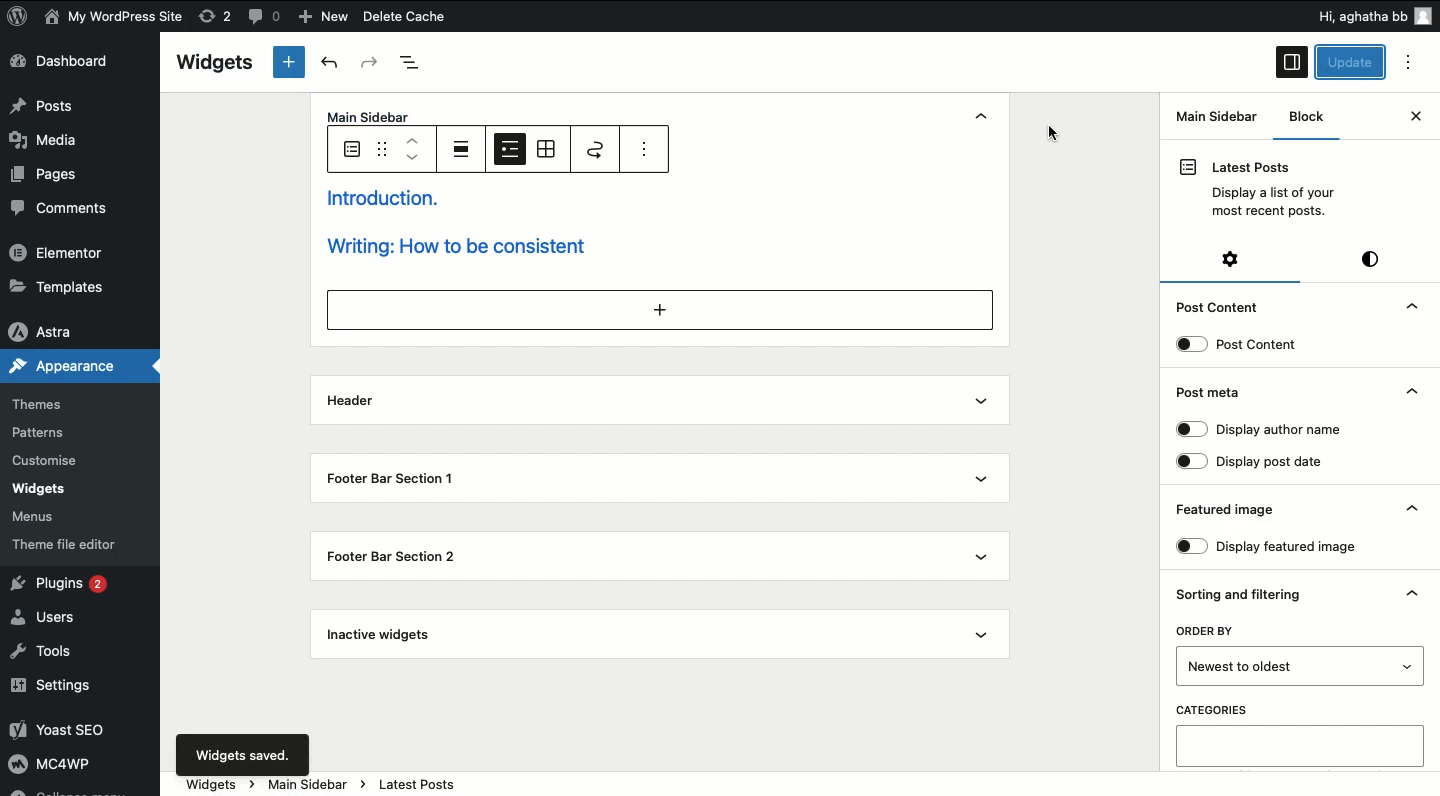 Image resolution: width=1440 pixels, height=796 pixels. What do you see at coordinates (62, 543) in the screenshot?
I see `theme file editor` at bounding box center [62, 543].